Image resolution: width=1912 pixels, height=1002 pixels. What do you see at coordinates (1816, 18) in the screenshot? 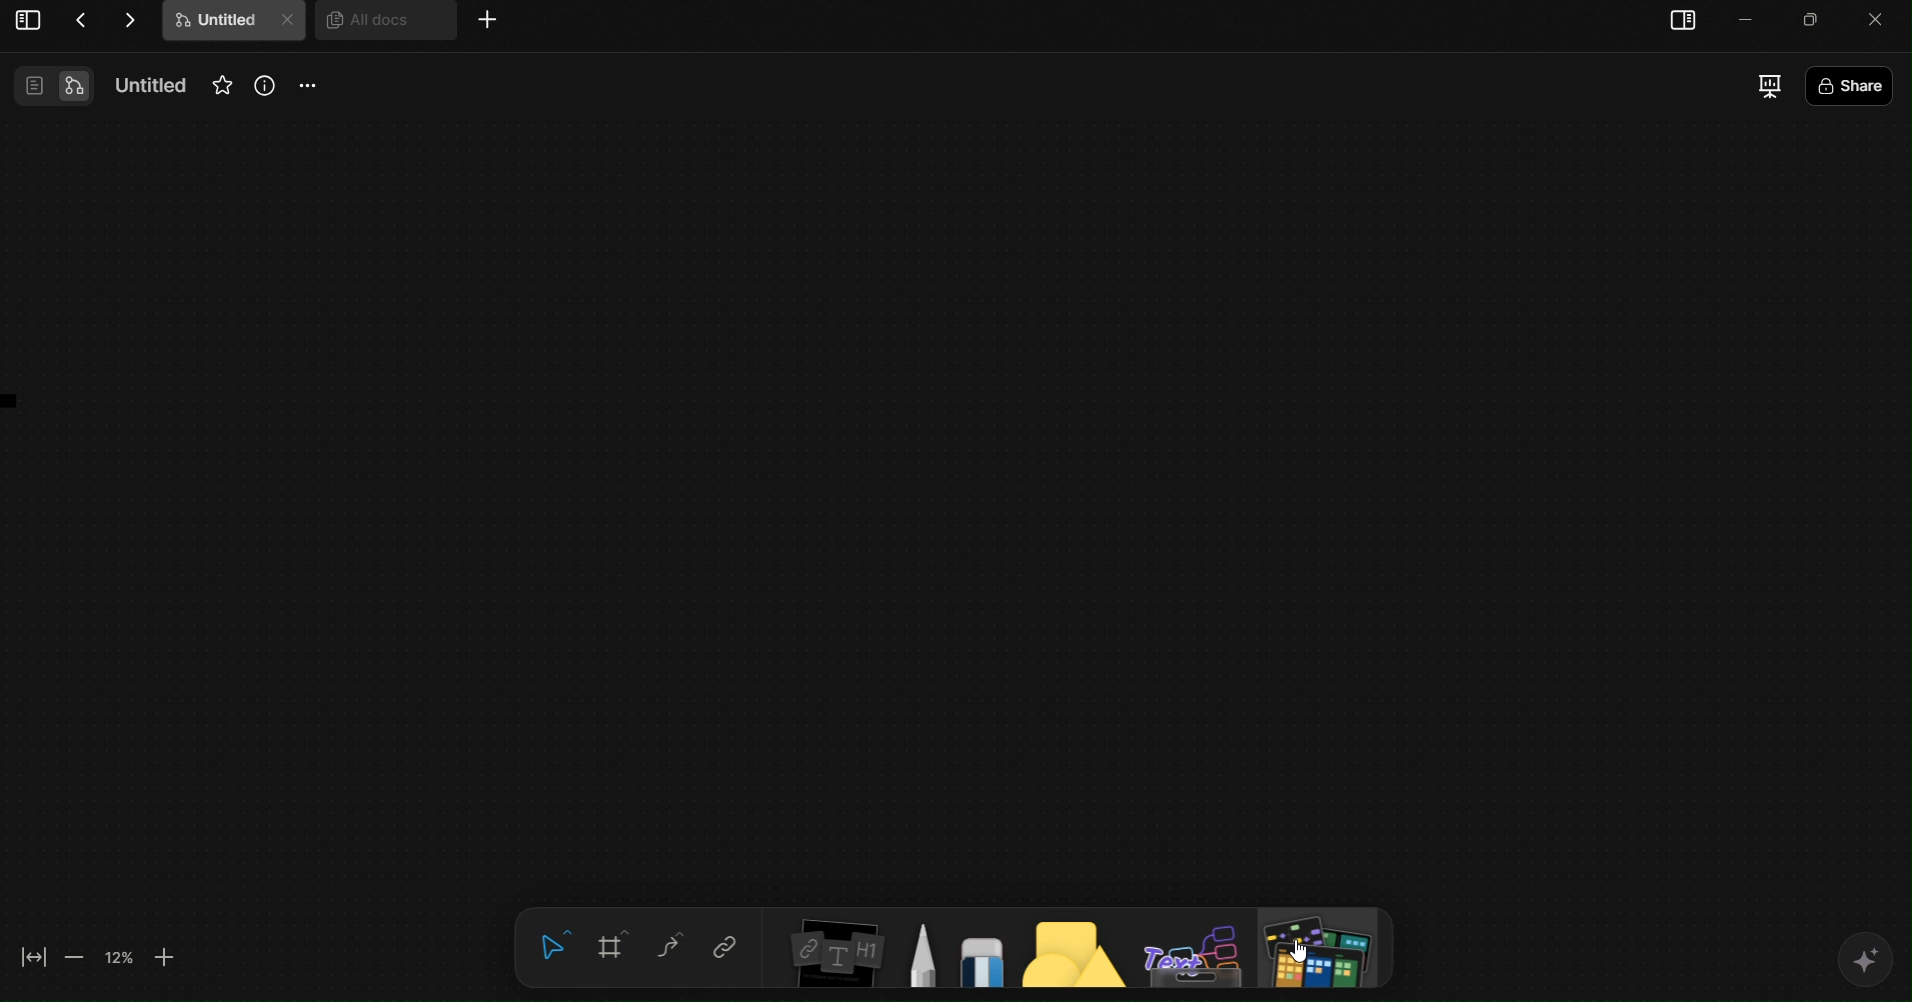
I see `Minimize` at bounding box center [1816, 18].